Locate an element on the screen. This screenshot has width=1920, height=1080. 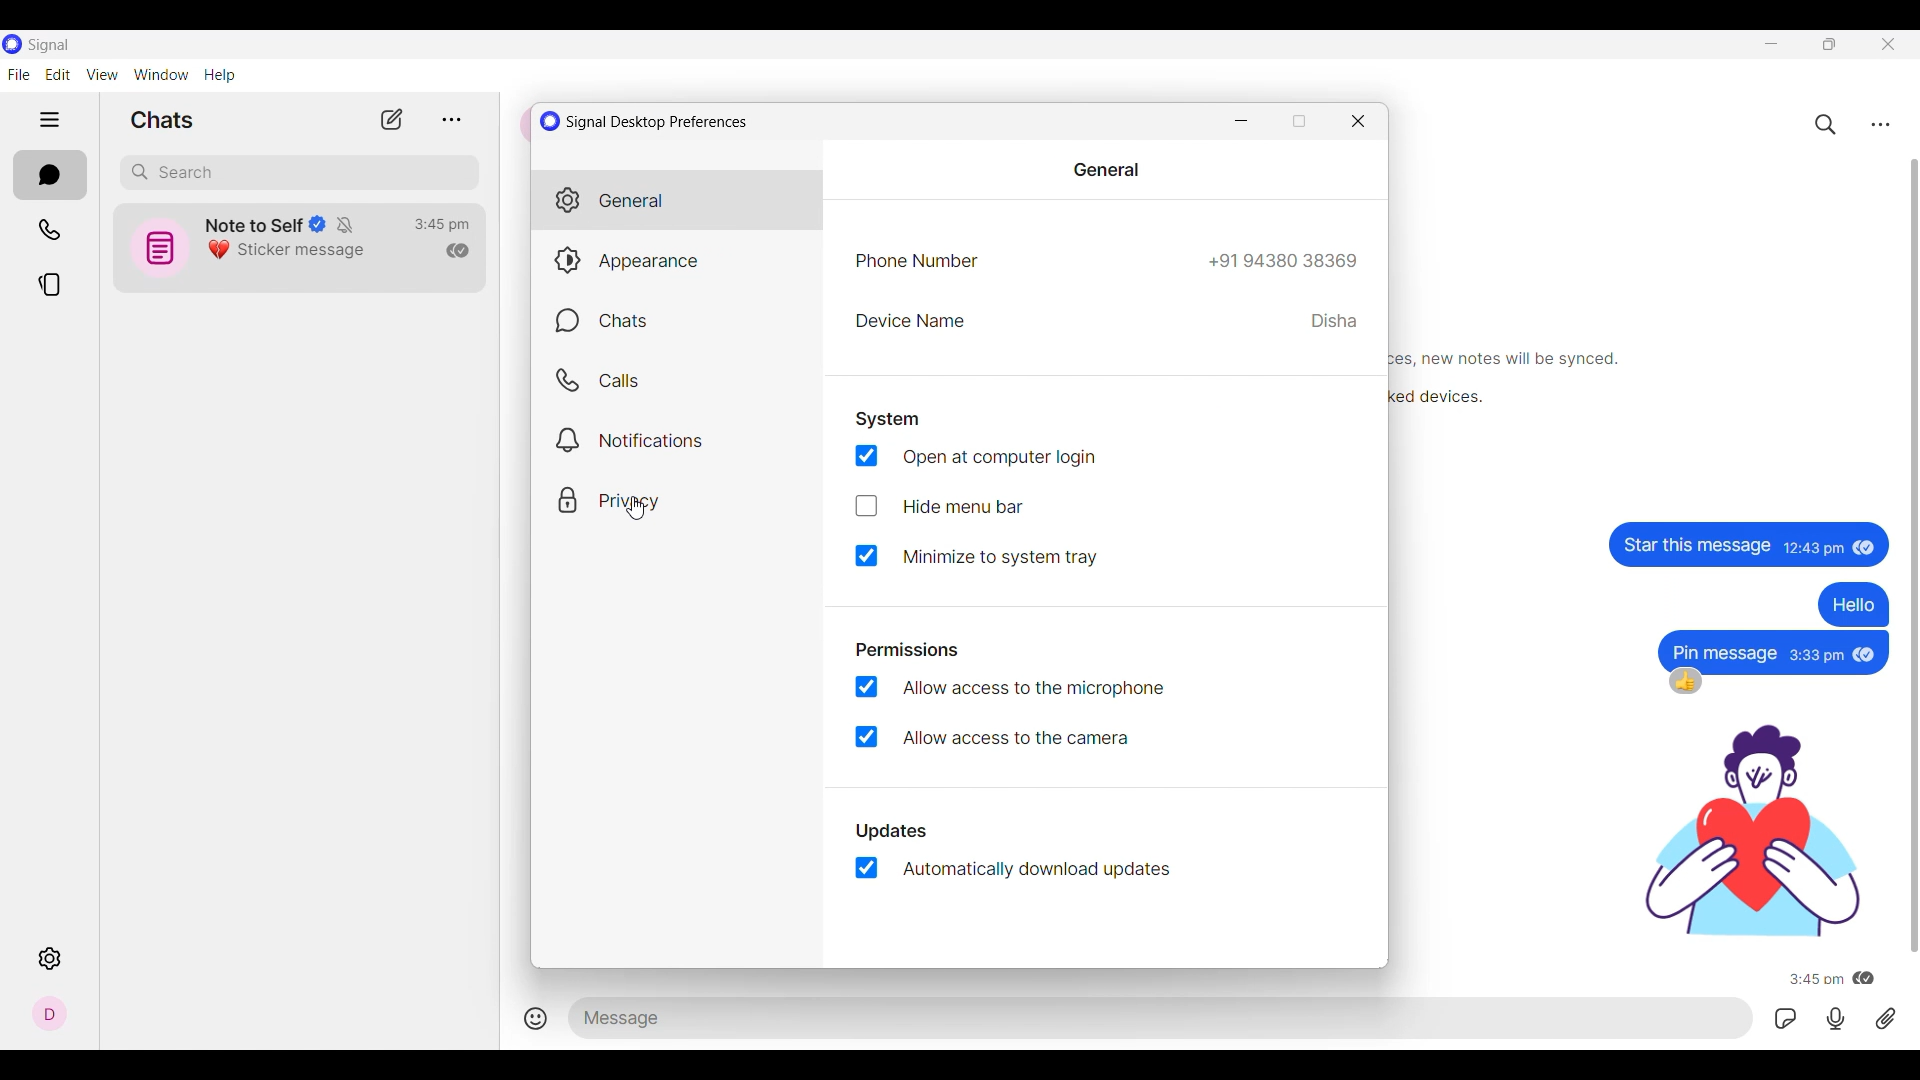
Voice recorded message is located at coordinates (1836, 1019).